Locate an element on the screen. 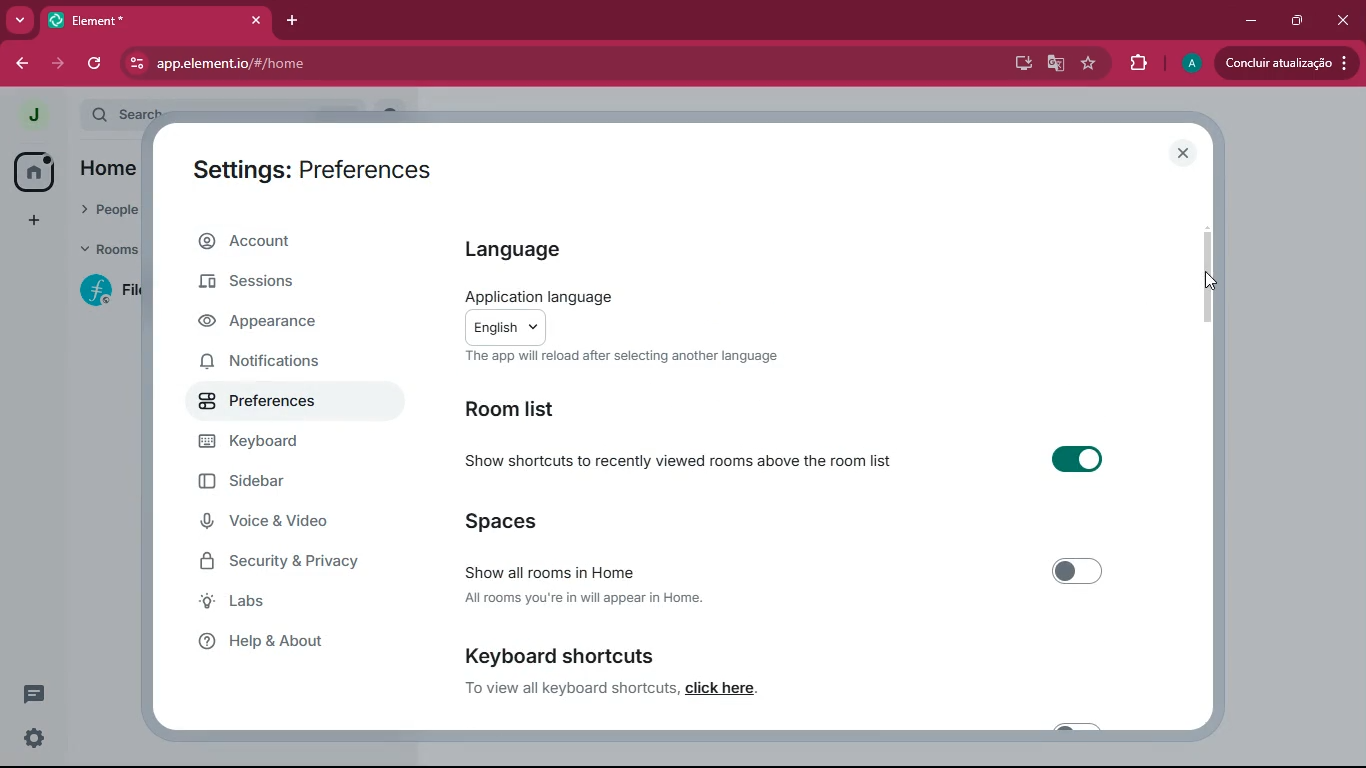 The image size is (1366, 768). more is located at coordinates (20, 21).